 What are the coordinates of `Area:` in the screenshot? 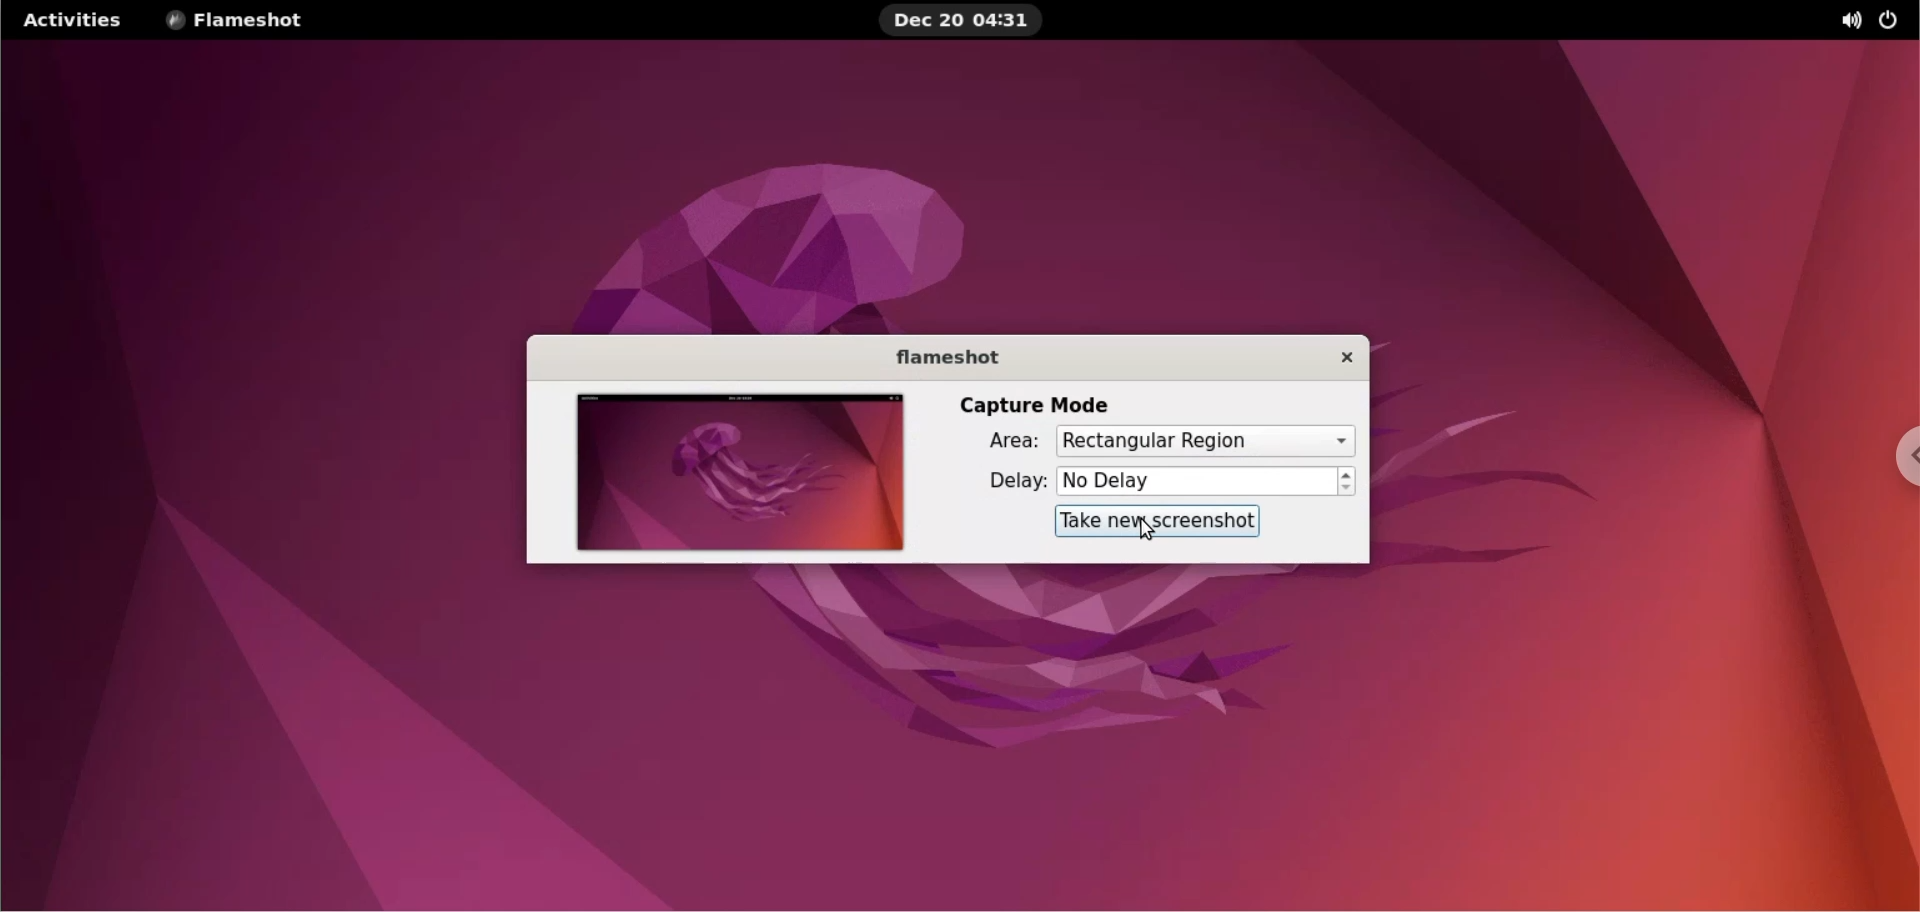 It's located at (1013, 446).